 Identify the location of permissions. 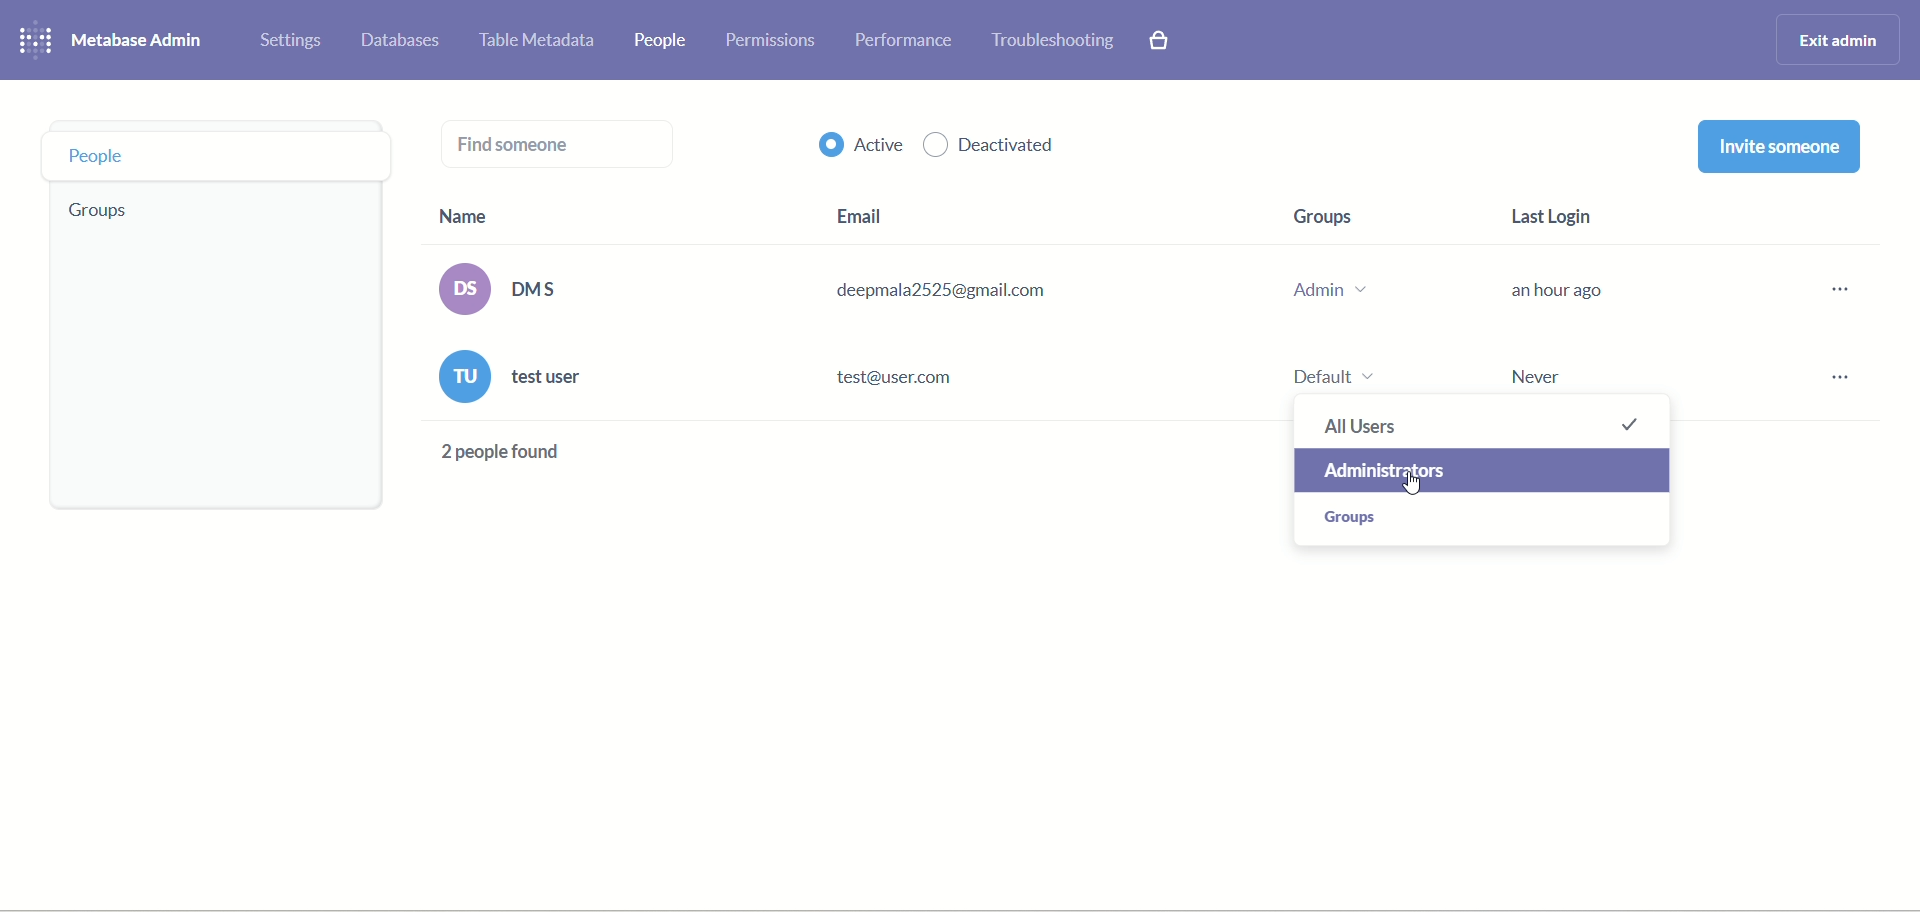
(772, 40).